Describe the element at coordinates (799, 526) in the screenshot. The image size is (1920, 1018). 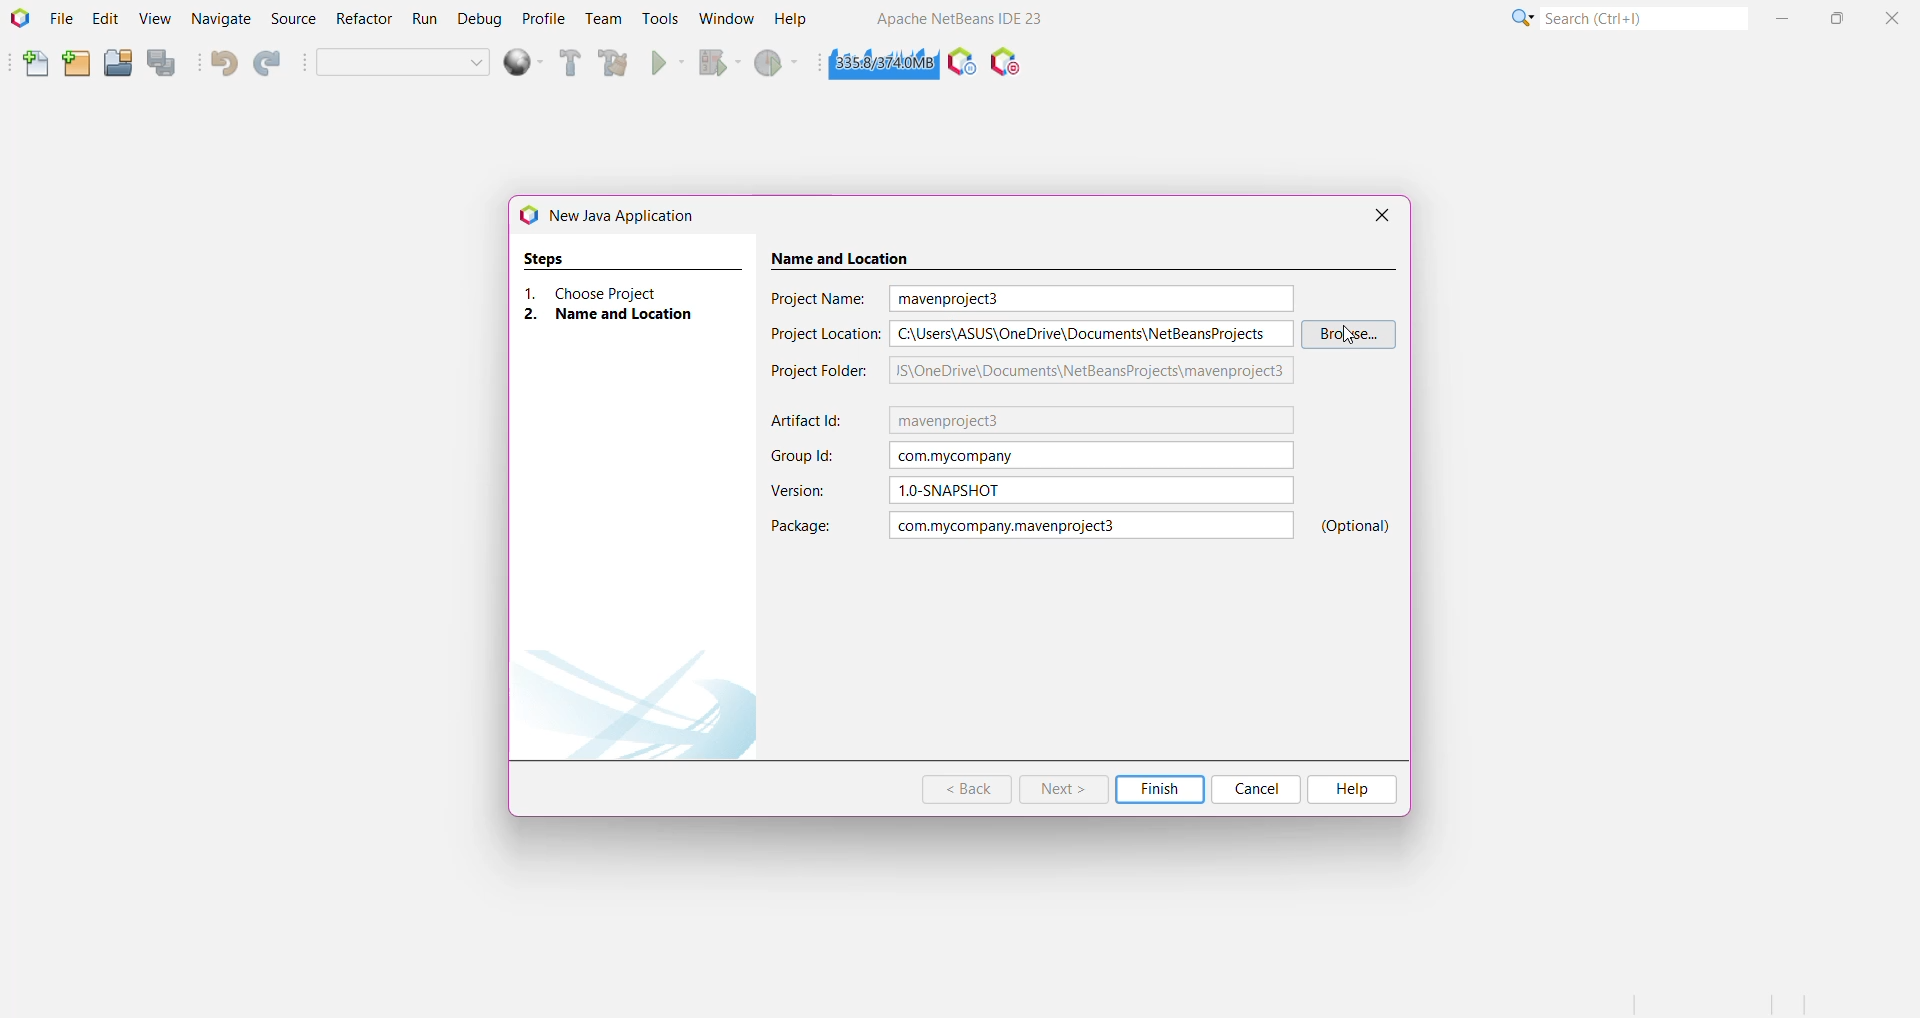
I see `Package` at that location.